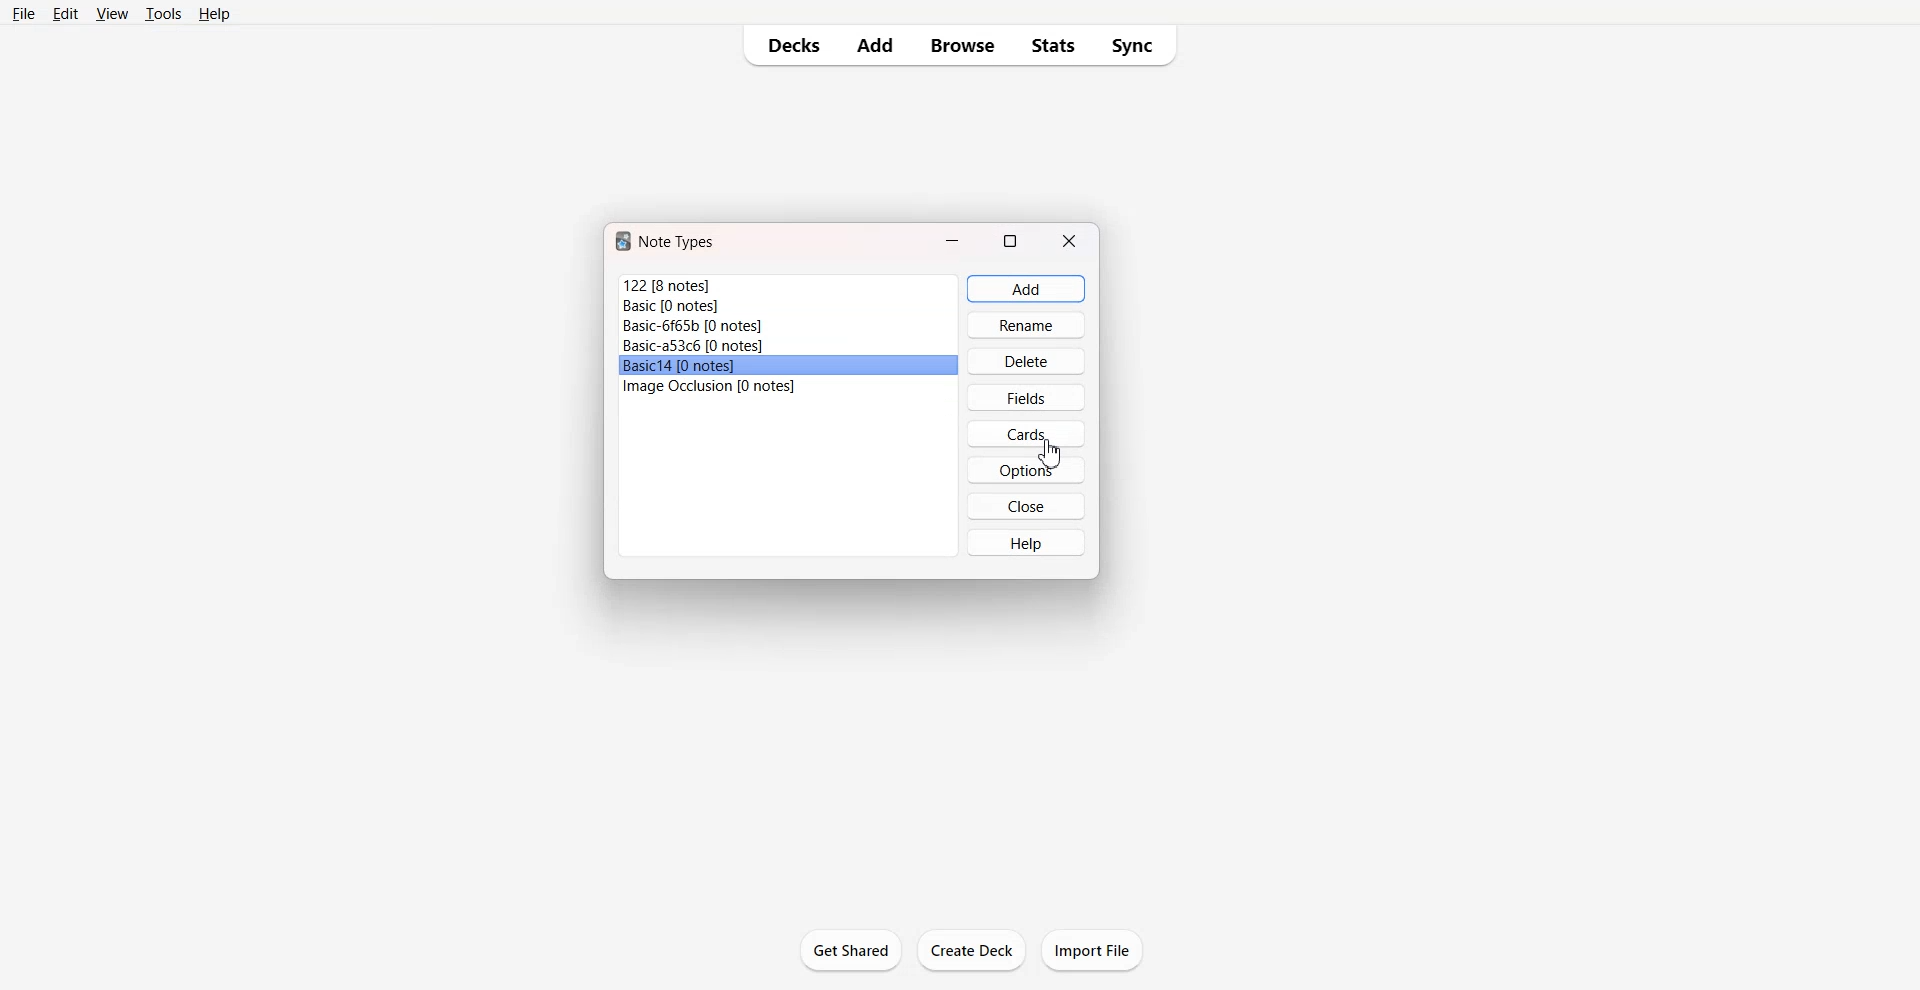 Image resolution: width=1920 pixels, height=990 pixels. What do you see at coordinates (1024, 542) in the screenshot?
I see `Help` at bounding box center [1024, 542].